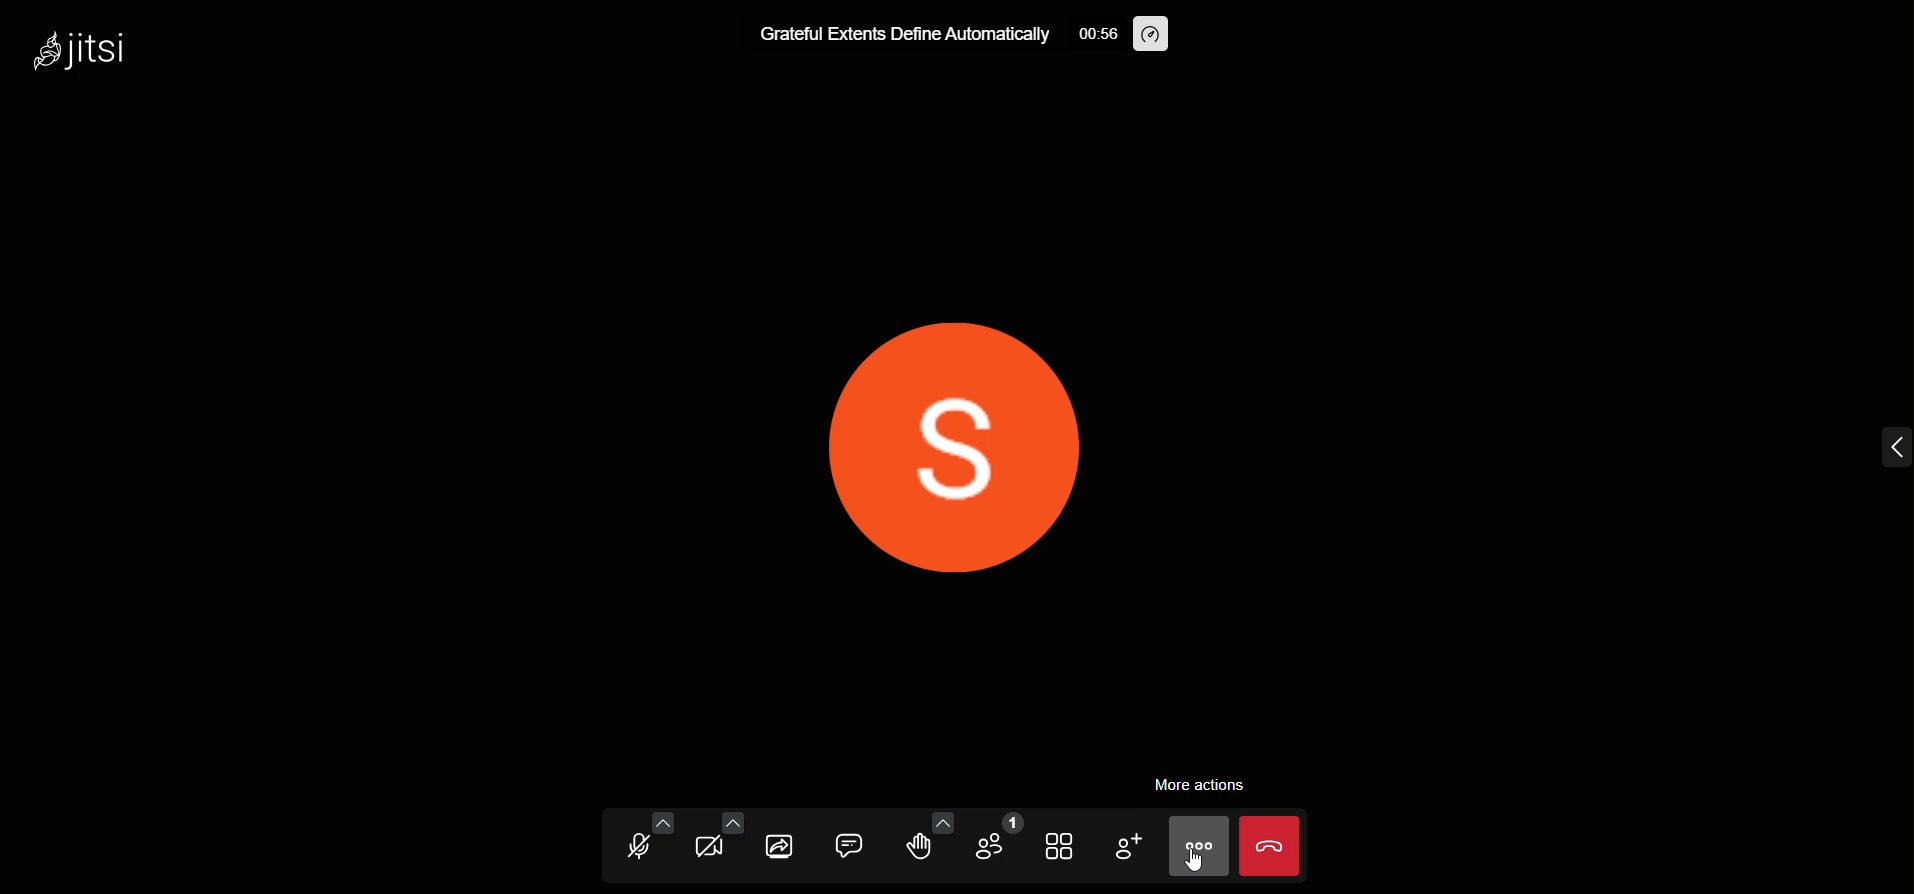  Describe the element at coordinates (733, 822) in the screenshot. I see `video setting` at that location.